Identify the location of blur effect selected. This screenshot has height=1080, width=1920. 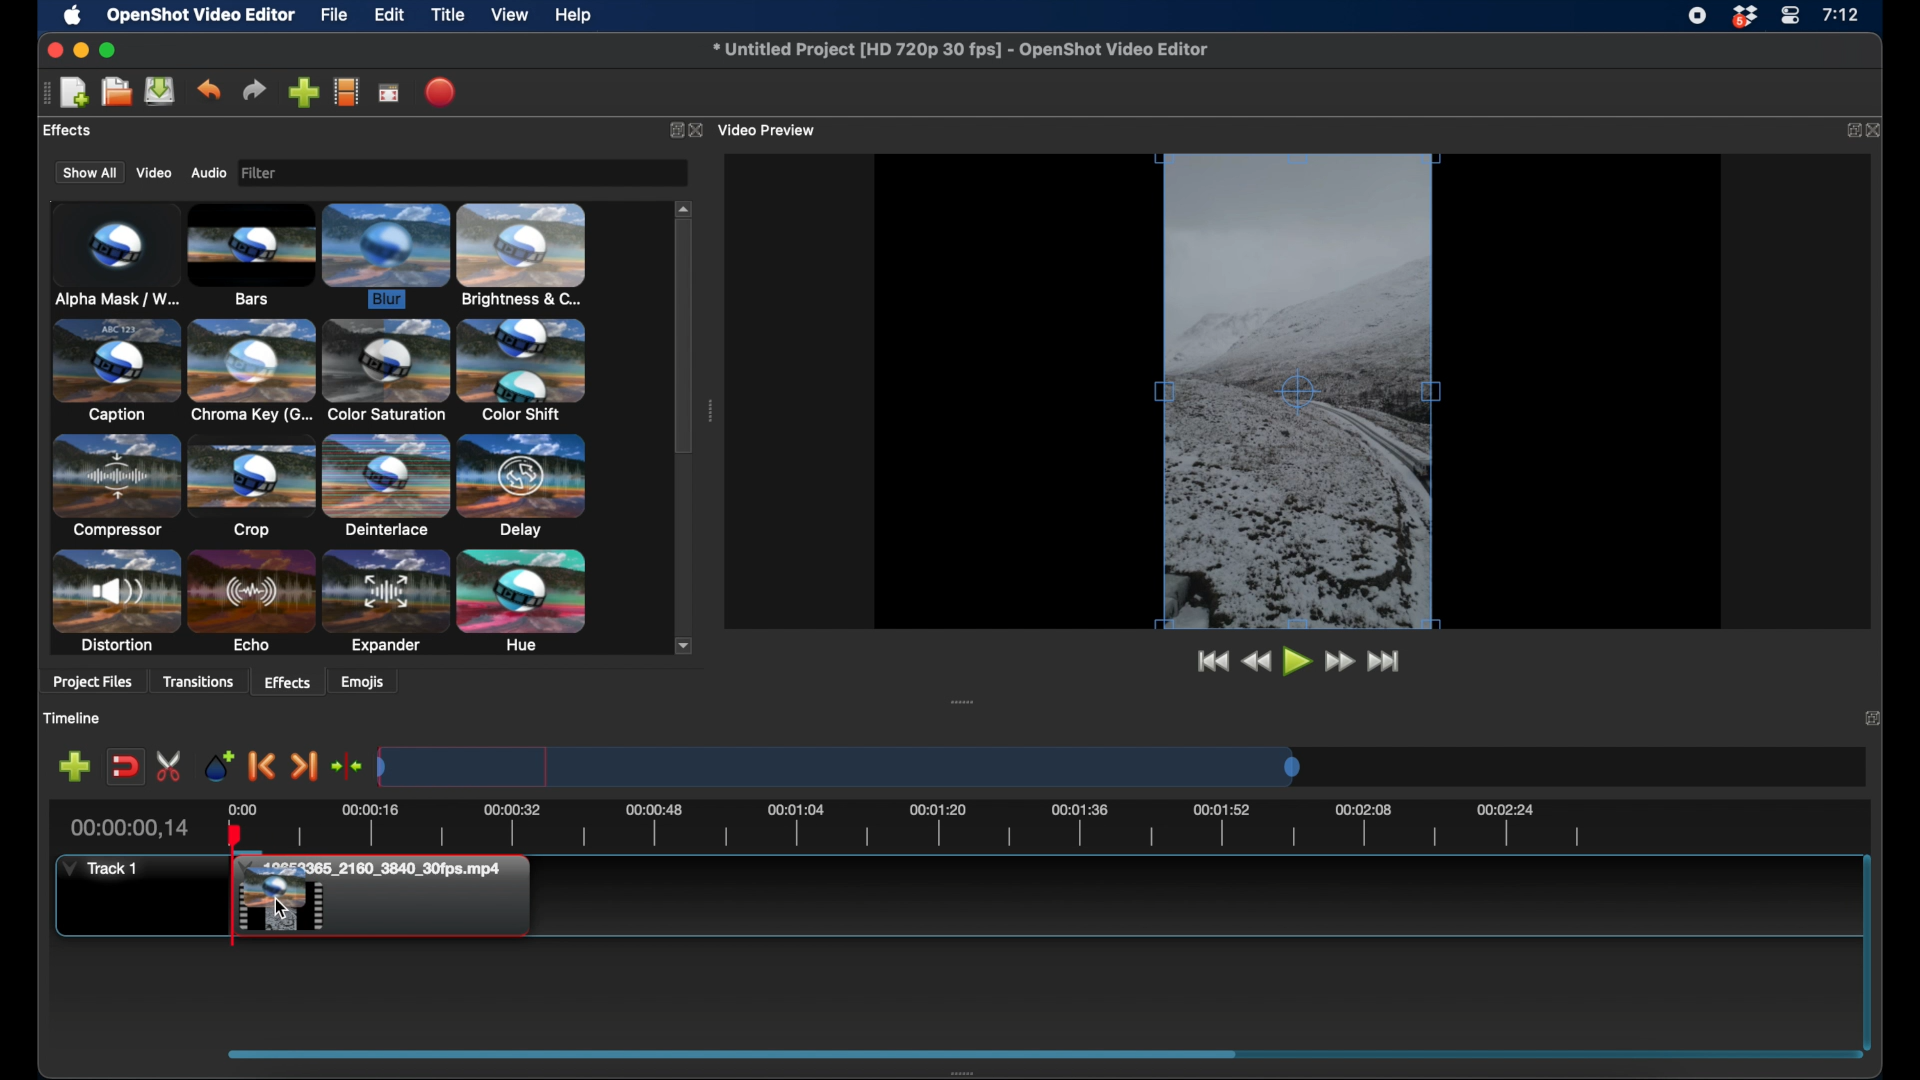
(388, 257).